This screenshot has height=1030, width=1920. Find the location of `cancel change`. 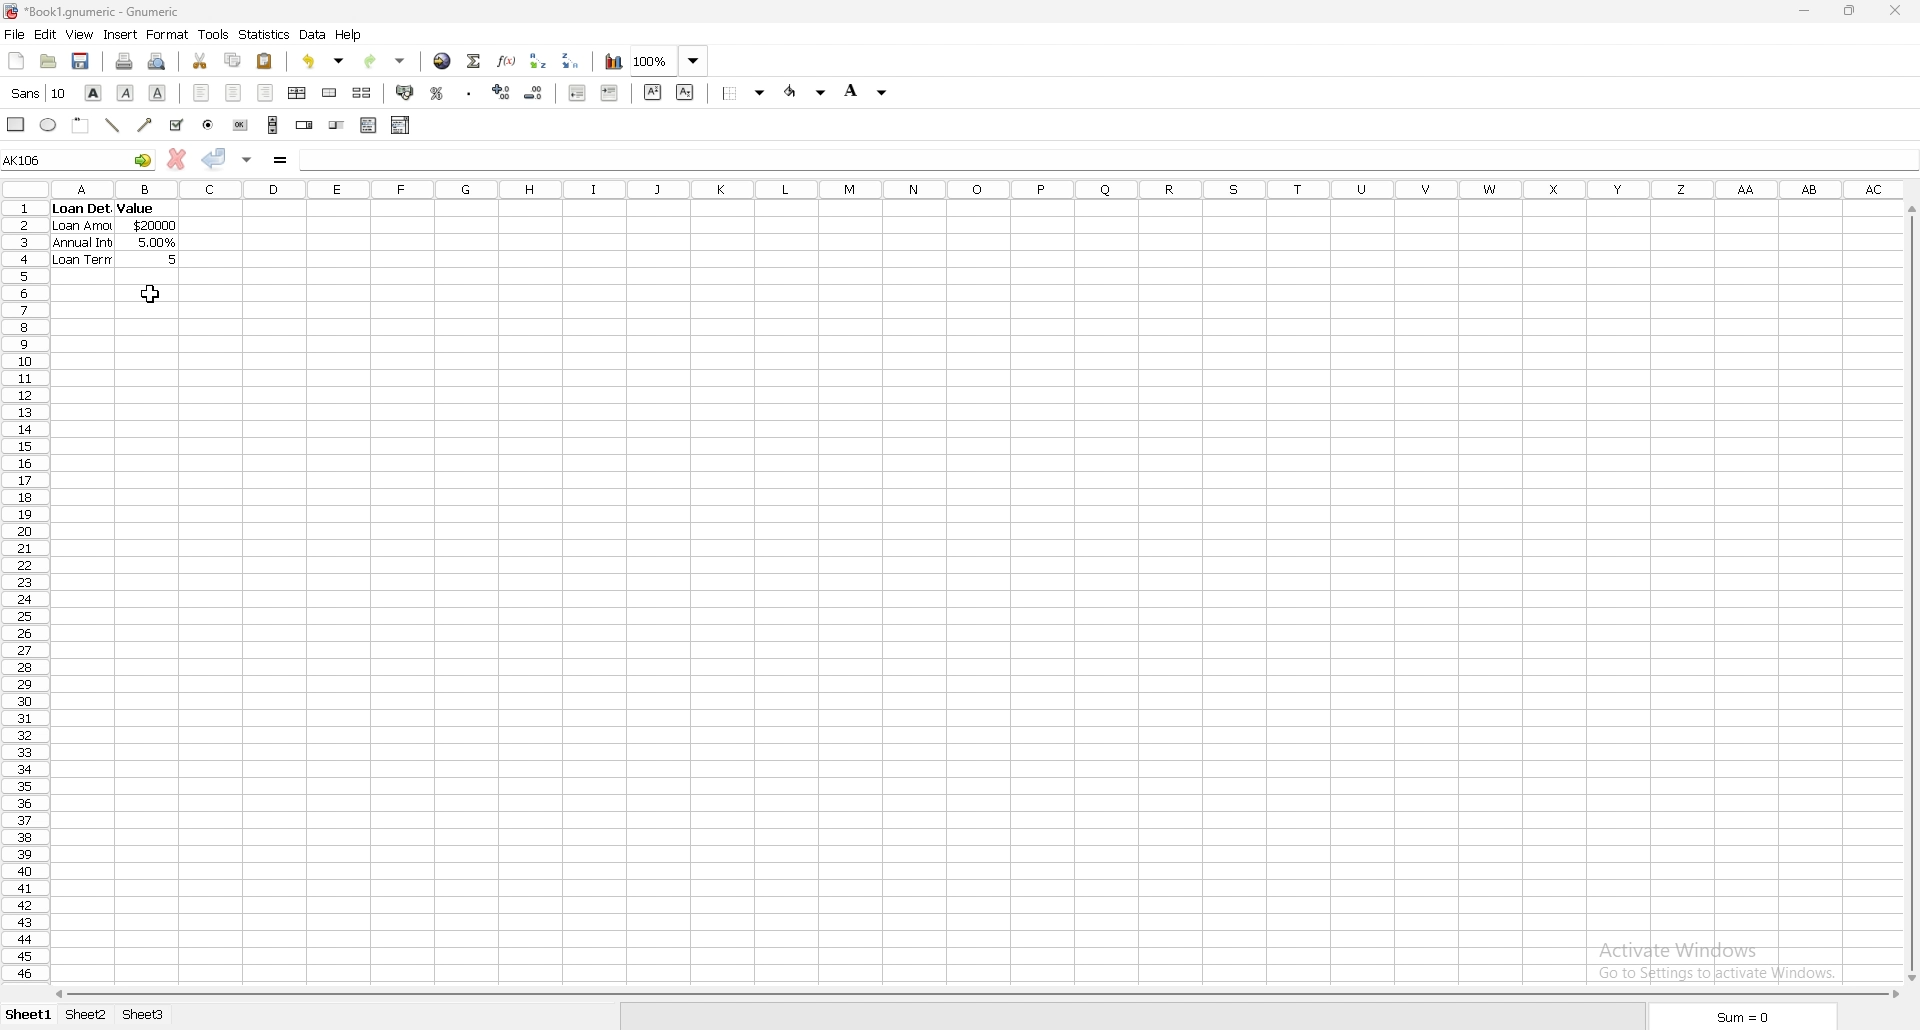

cancel change is located at coordinates (177, 158).